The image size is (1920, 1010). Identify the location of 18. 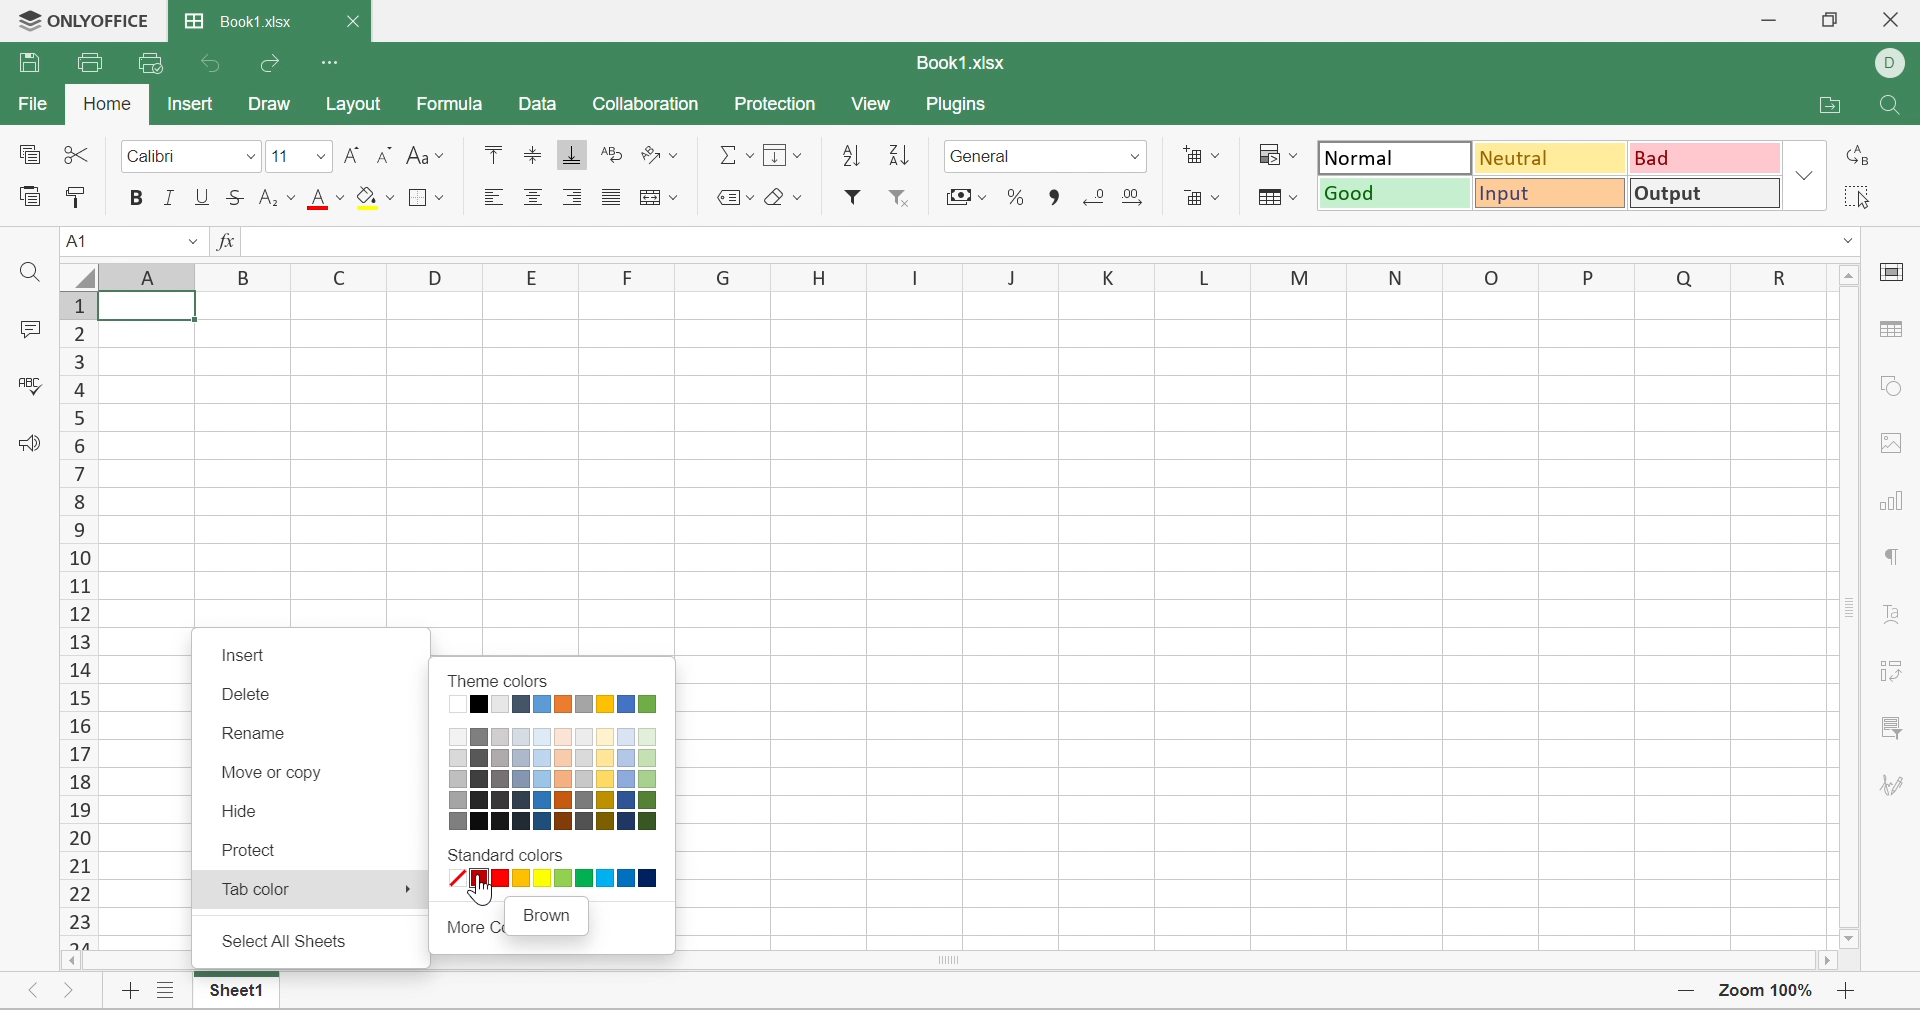
(79, 781).